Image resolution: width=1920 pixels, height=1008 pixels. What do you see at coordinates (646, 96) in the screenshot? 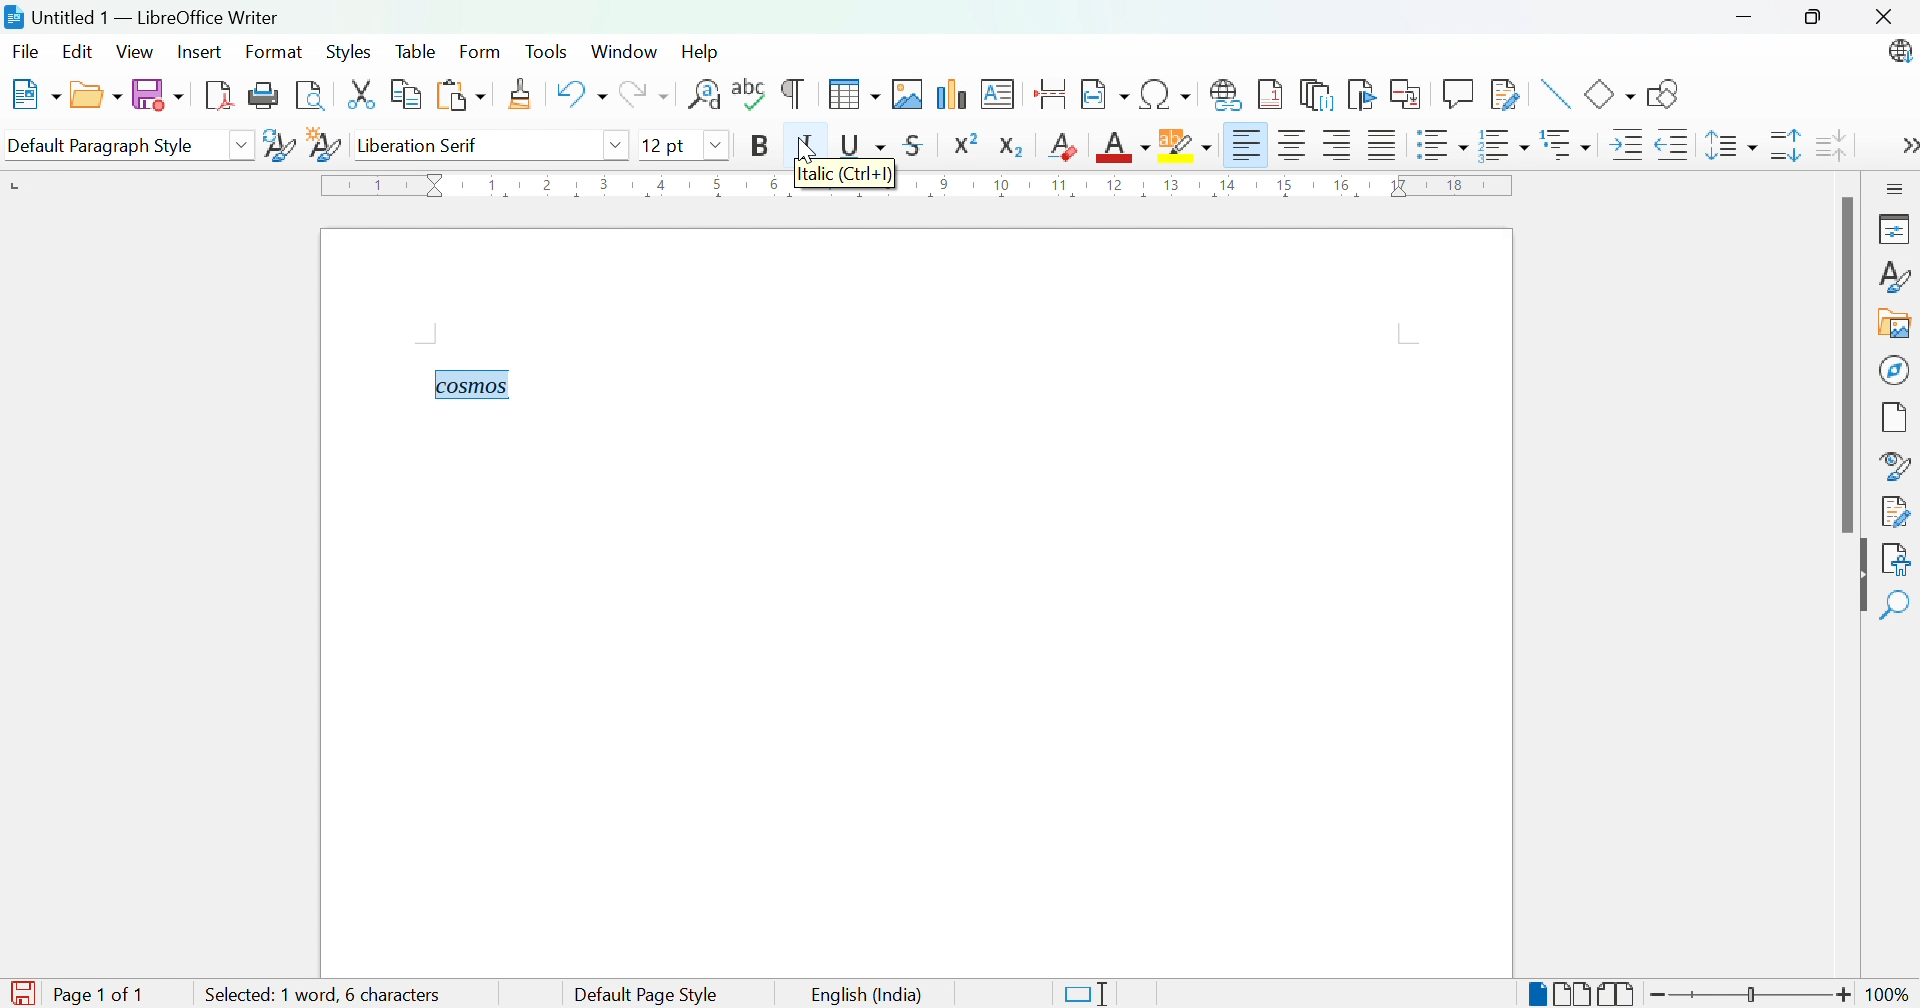
I see `Redo` at bounding box center [646, 96].